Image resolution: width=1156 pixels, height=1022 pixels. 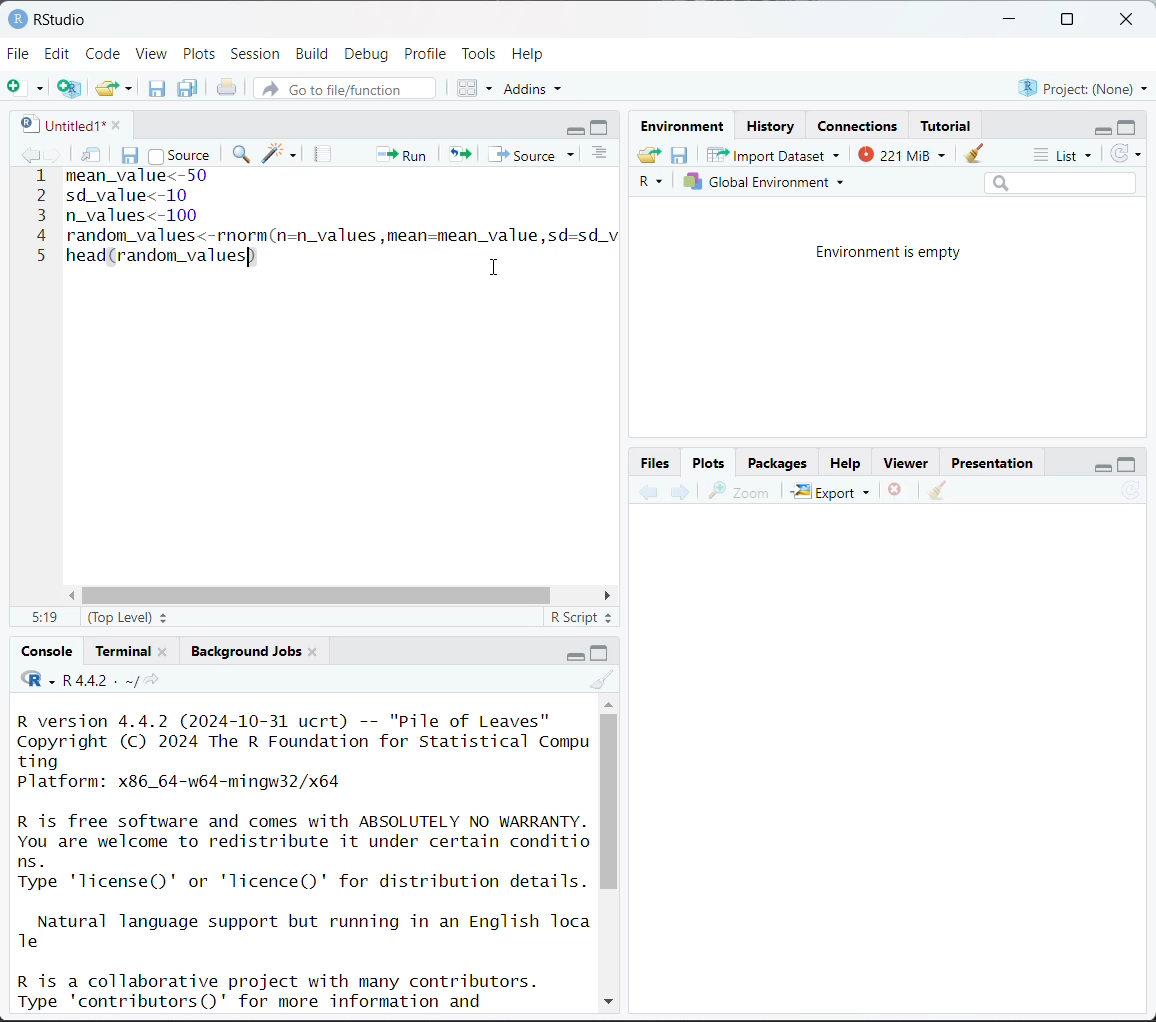 I want to click on close, so click(x=1130, y=20).